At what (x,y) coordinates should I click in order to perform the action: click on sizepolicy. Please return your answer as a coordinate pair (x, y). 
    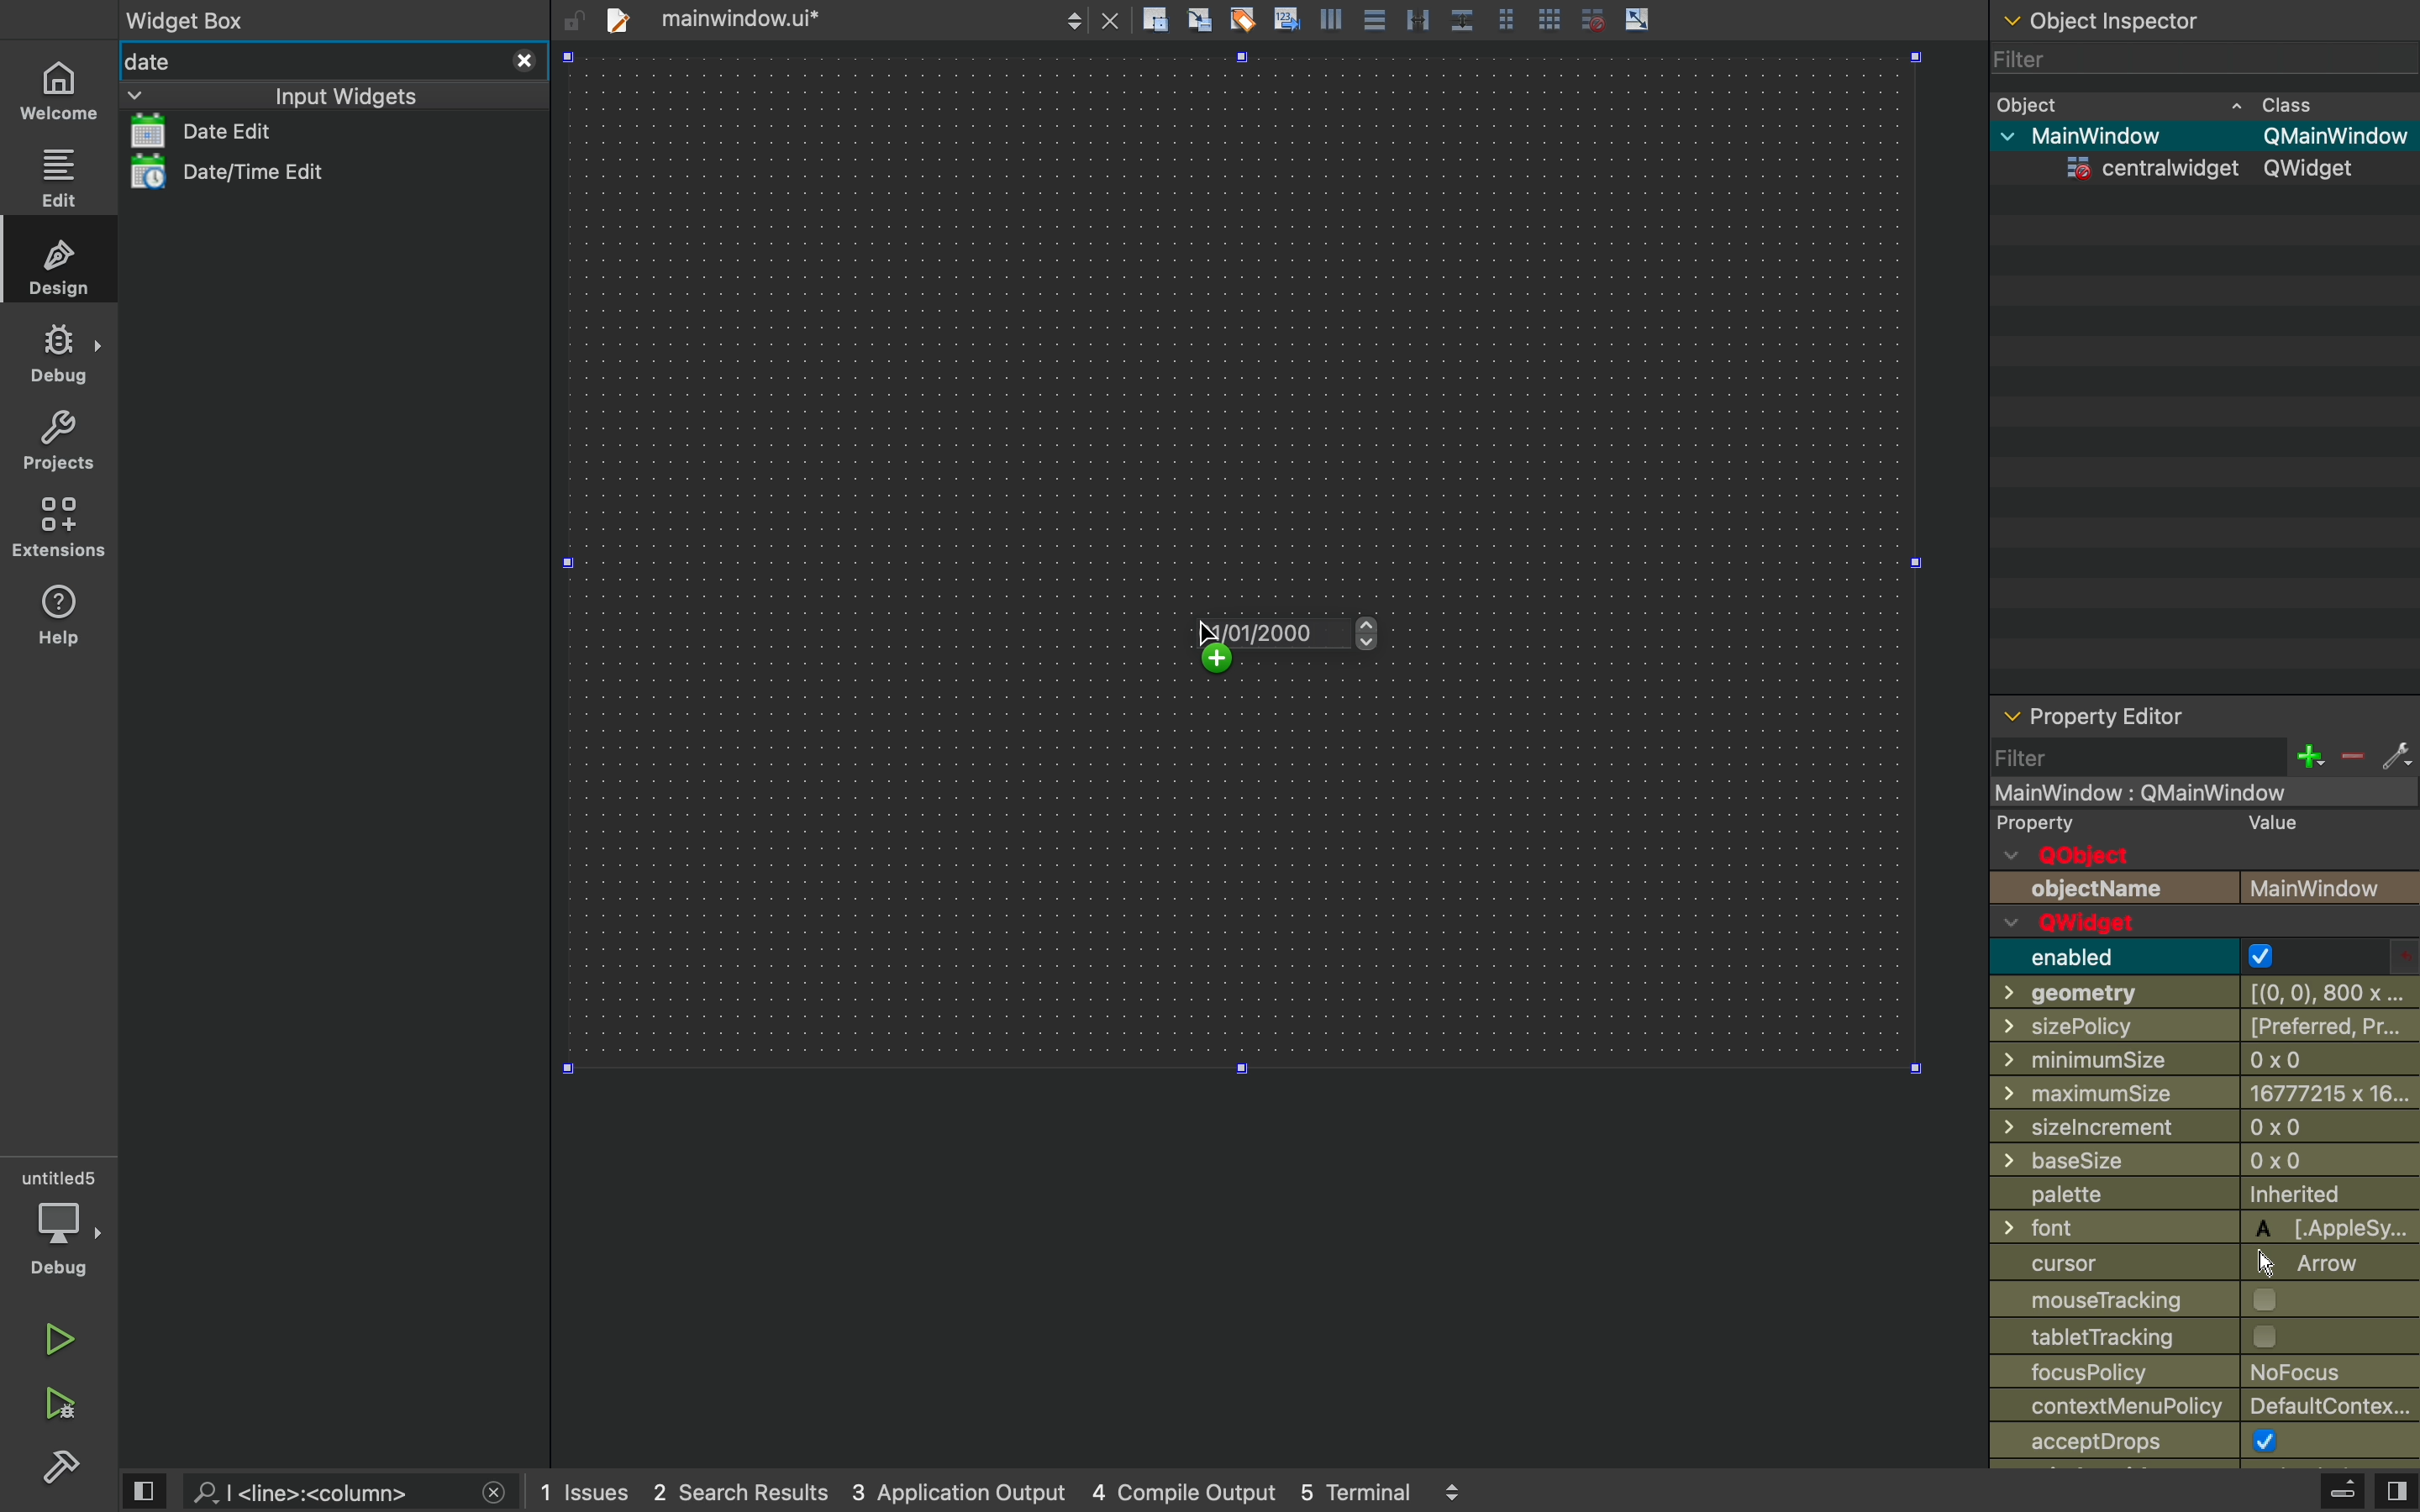
    Looking at the image, I should click on (2198, 1028).